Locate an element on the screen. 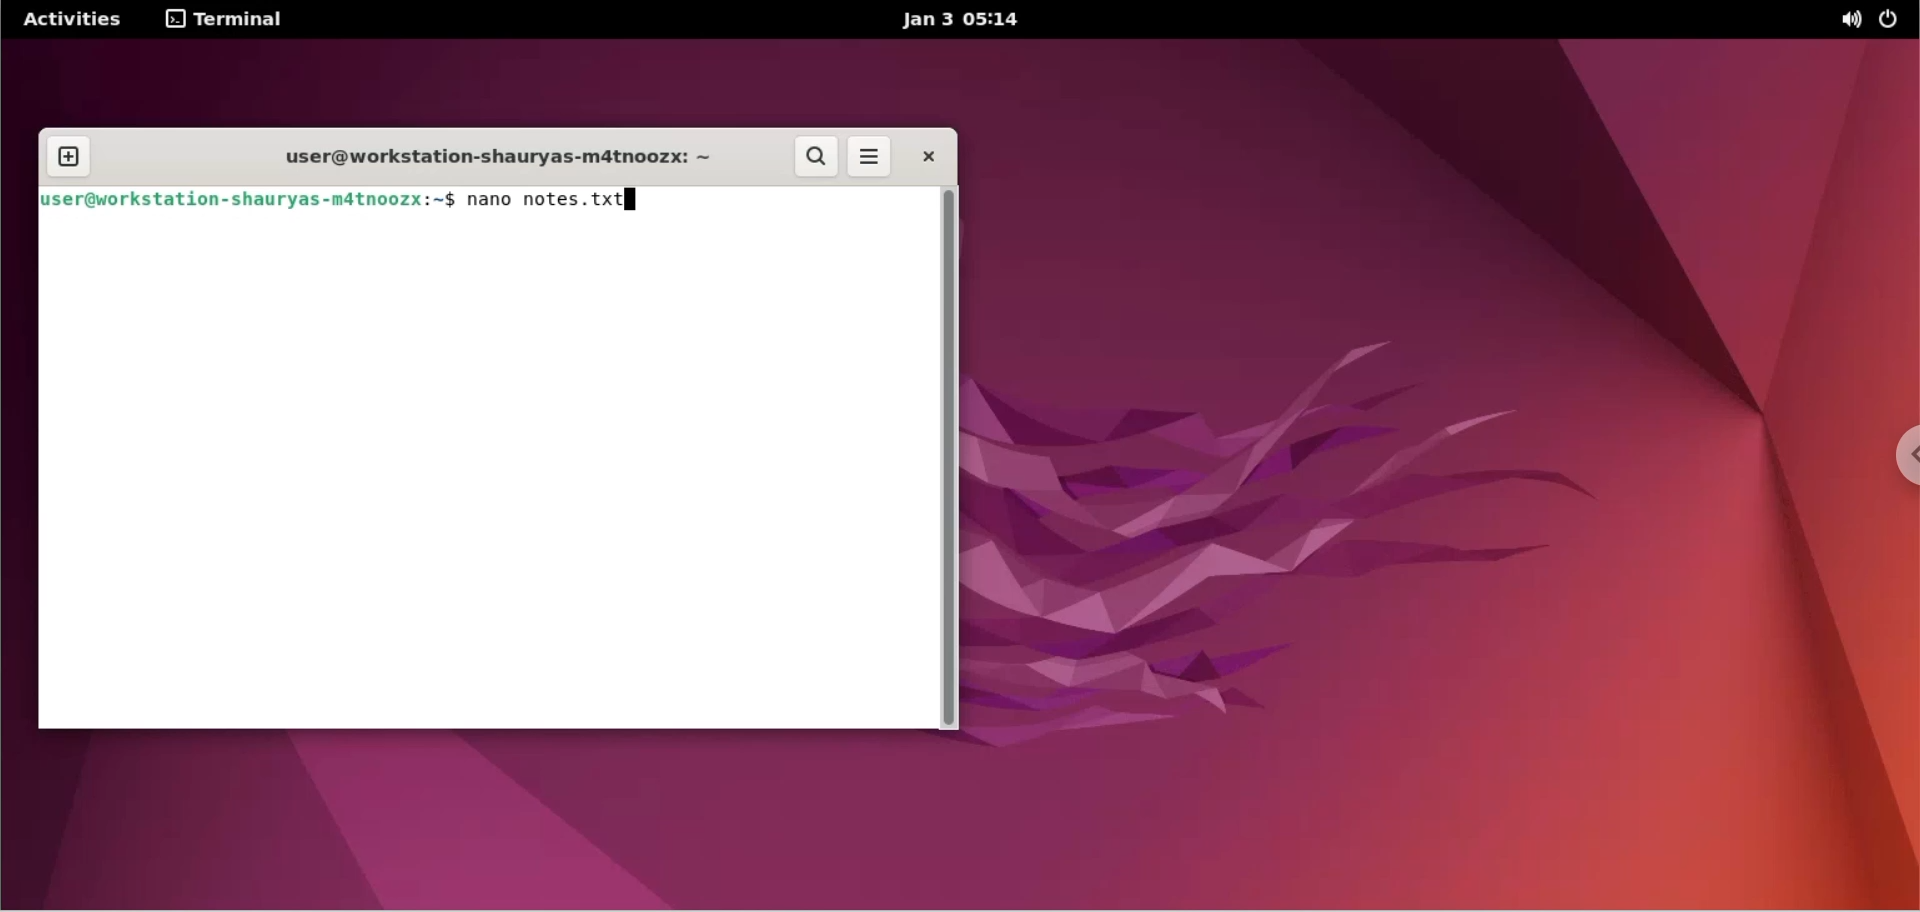 The image size is (1920, 912). jan 3 05:14 is located at coordinates (961, 21).